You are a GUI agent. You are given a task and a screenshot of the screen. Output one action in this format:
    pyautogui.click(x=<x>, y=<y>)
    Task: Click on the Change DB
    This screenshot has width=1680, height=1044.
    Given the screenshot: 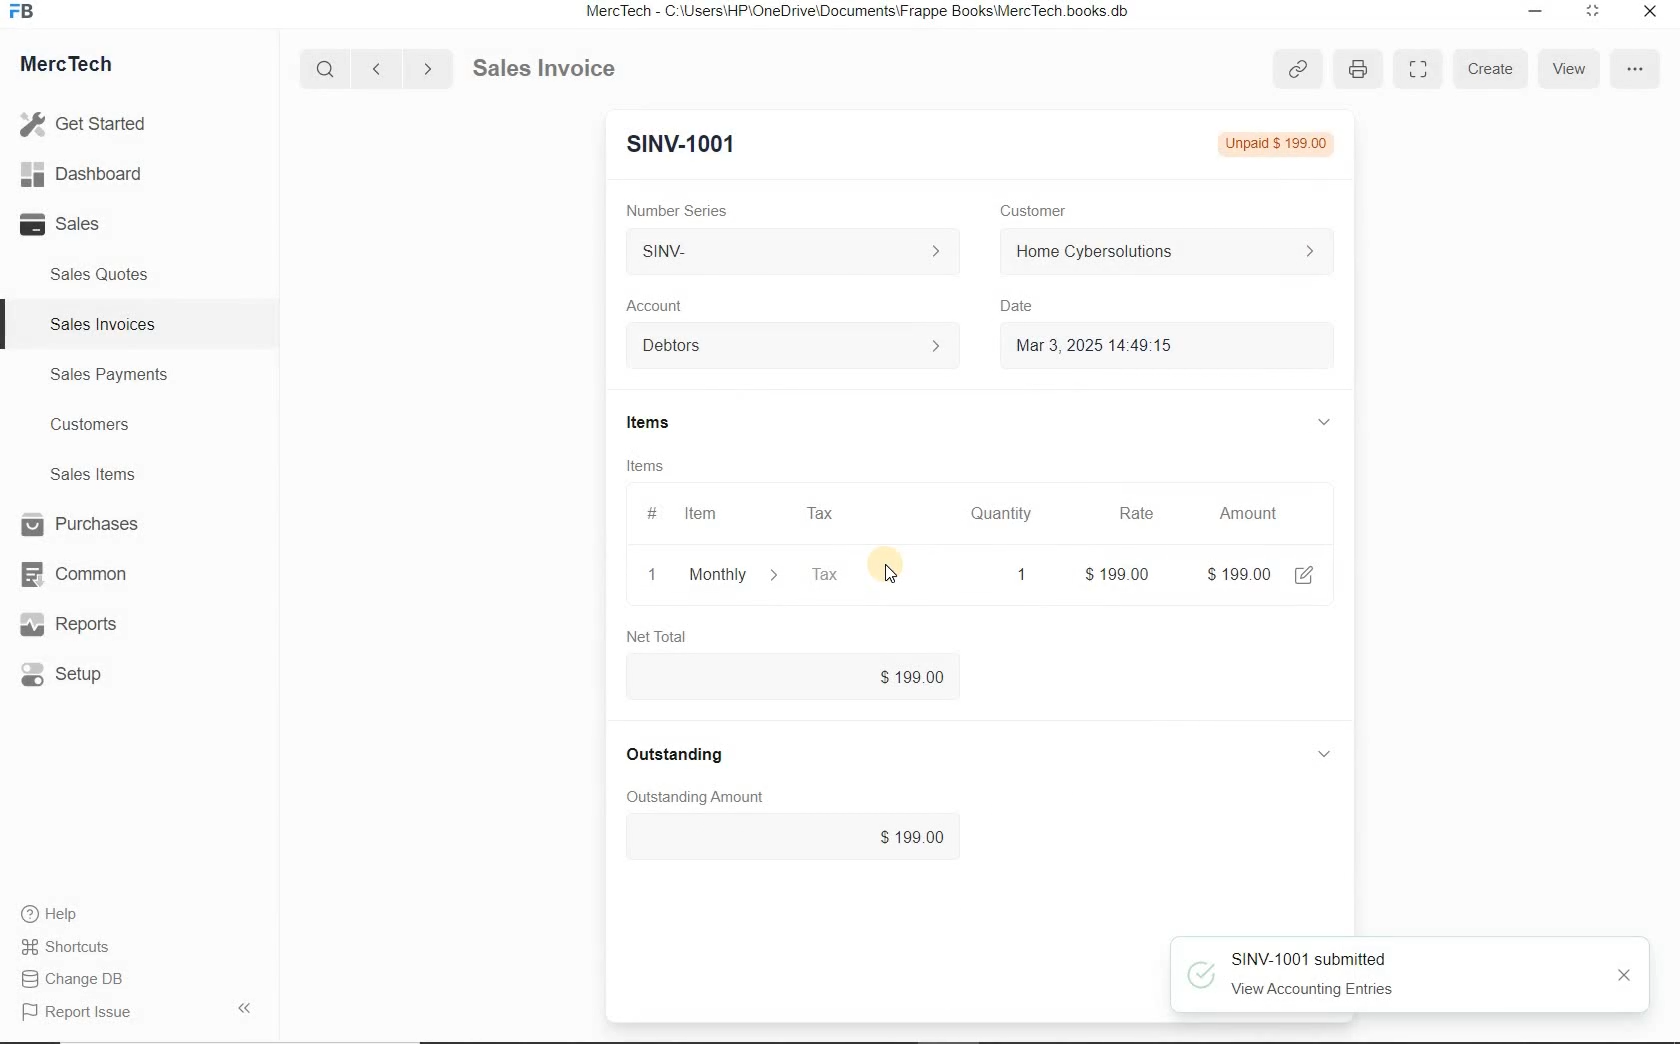 What is the action you would take?
    pyautogui.click(x=75, y=979)
    